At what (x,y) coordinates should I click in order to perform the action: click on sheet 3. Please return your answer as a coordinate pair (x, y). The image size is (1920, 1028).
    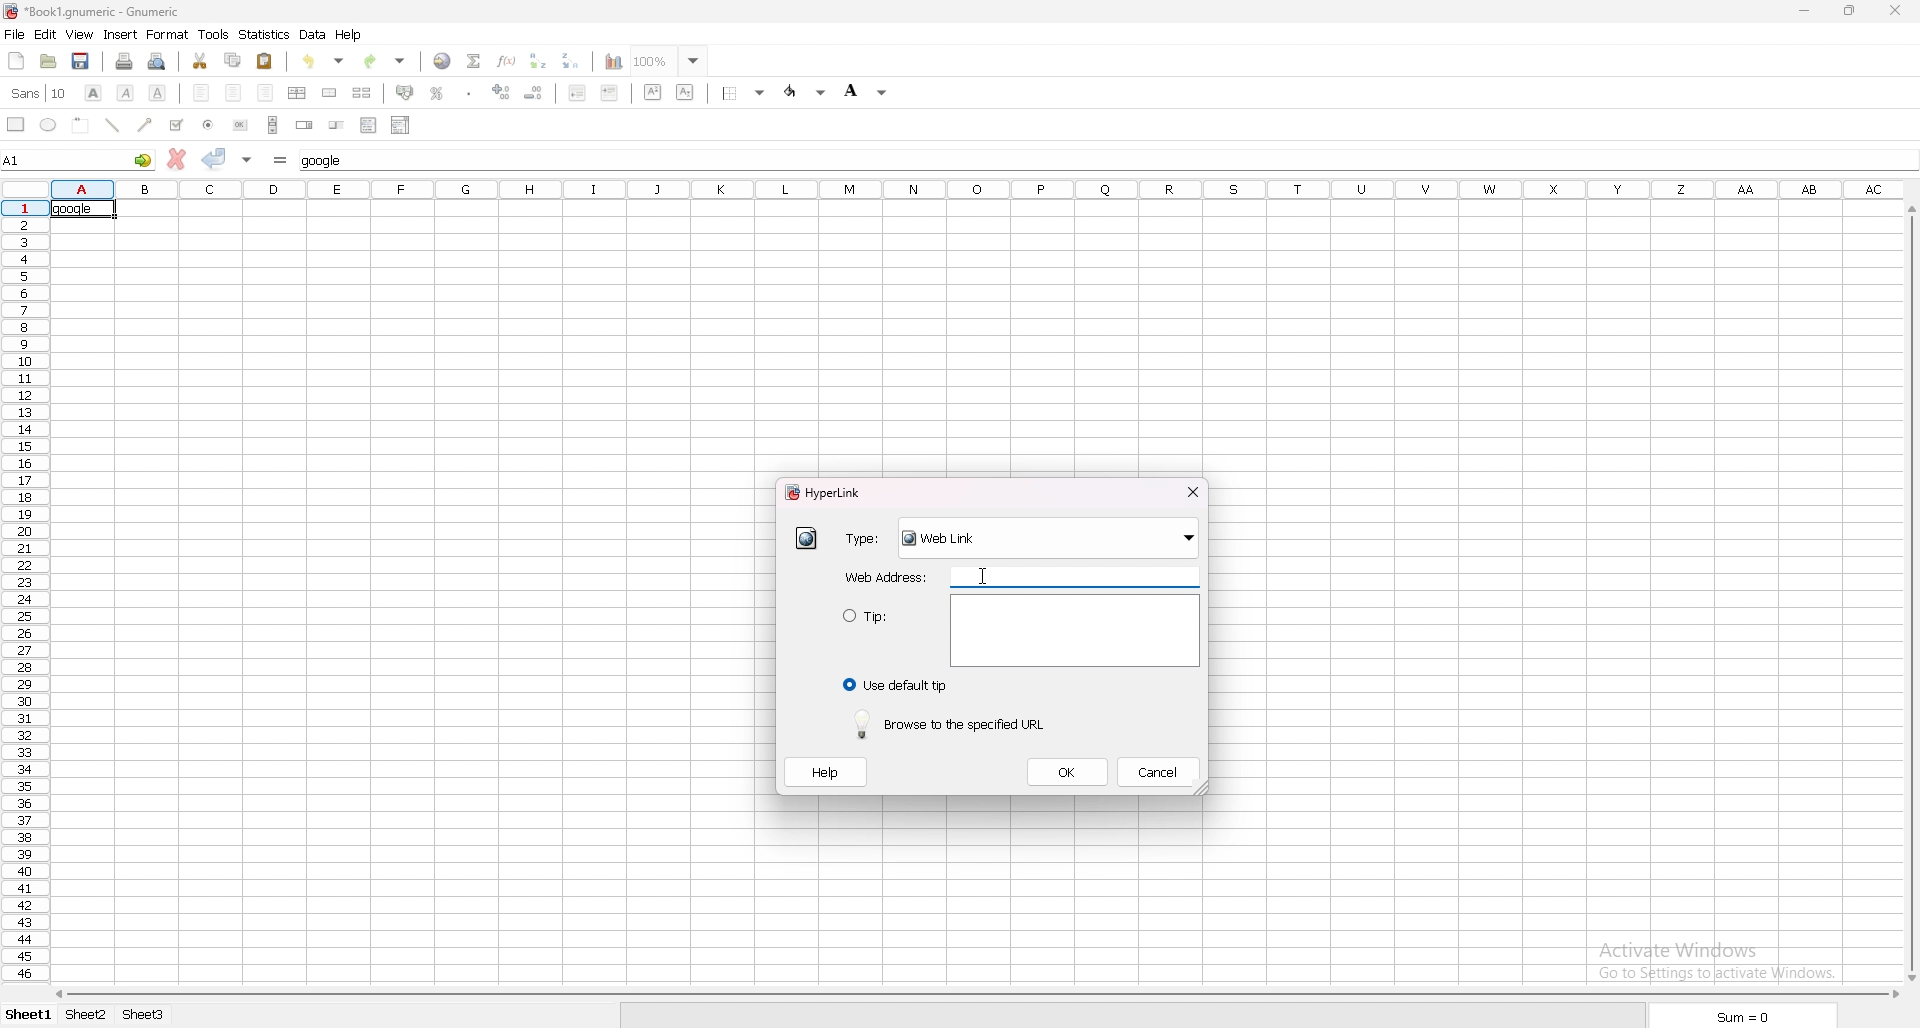
    Looking at the image, I should click on (158, 1017).